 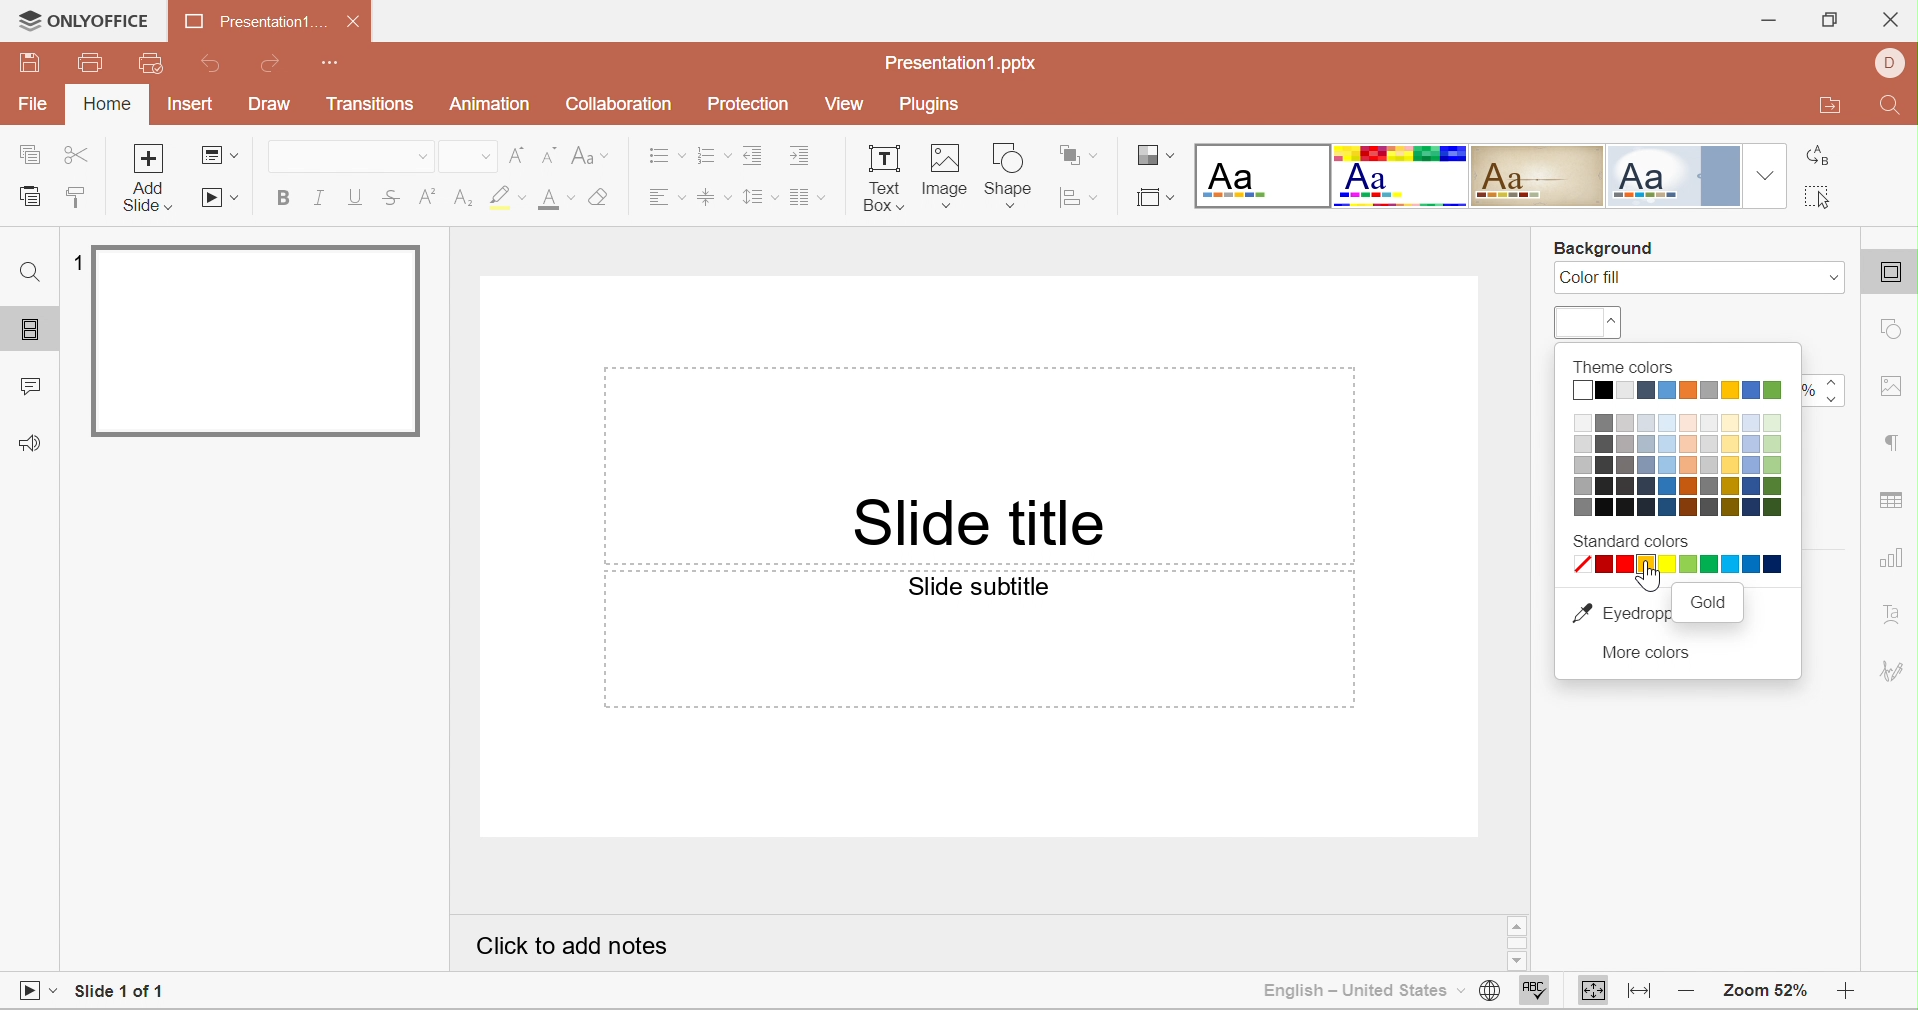 I want to click on Drop Down, so click(x=1765, y=172).